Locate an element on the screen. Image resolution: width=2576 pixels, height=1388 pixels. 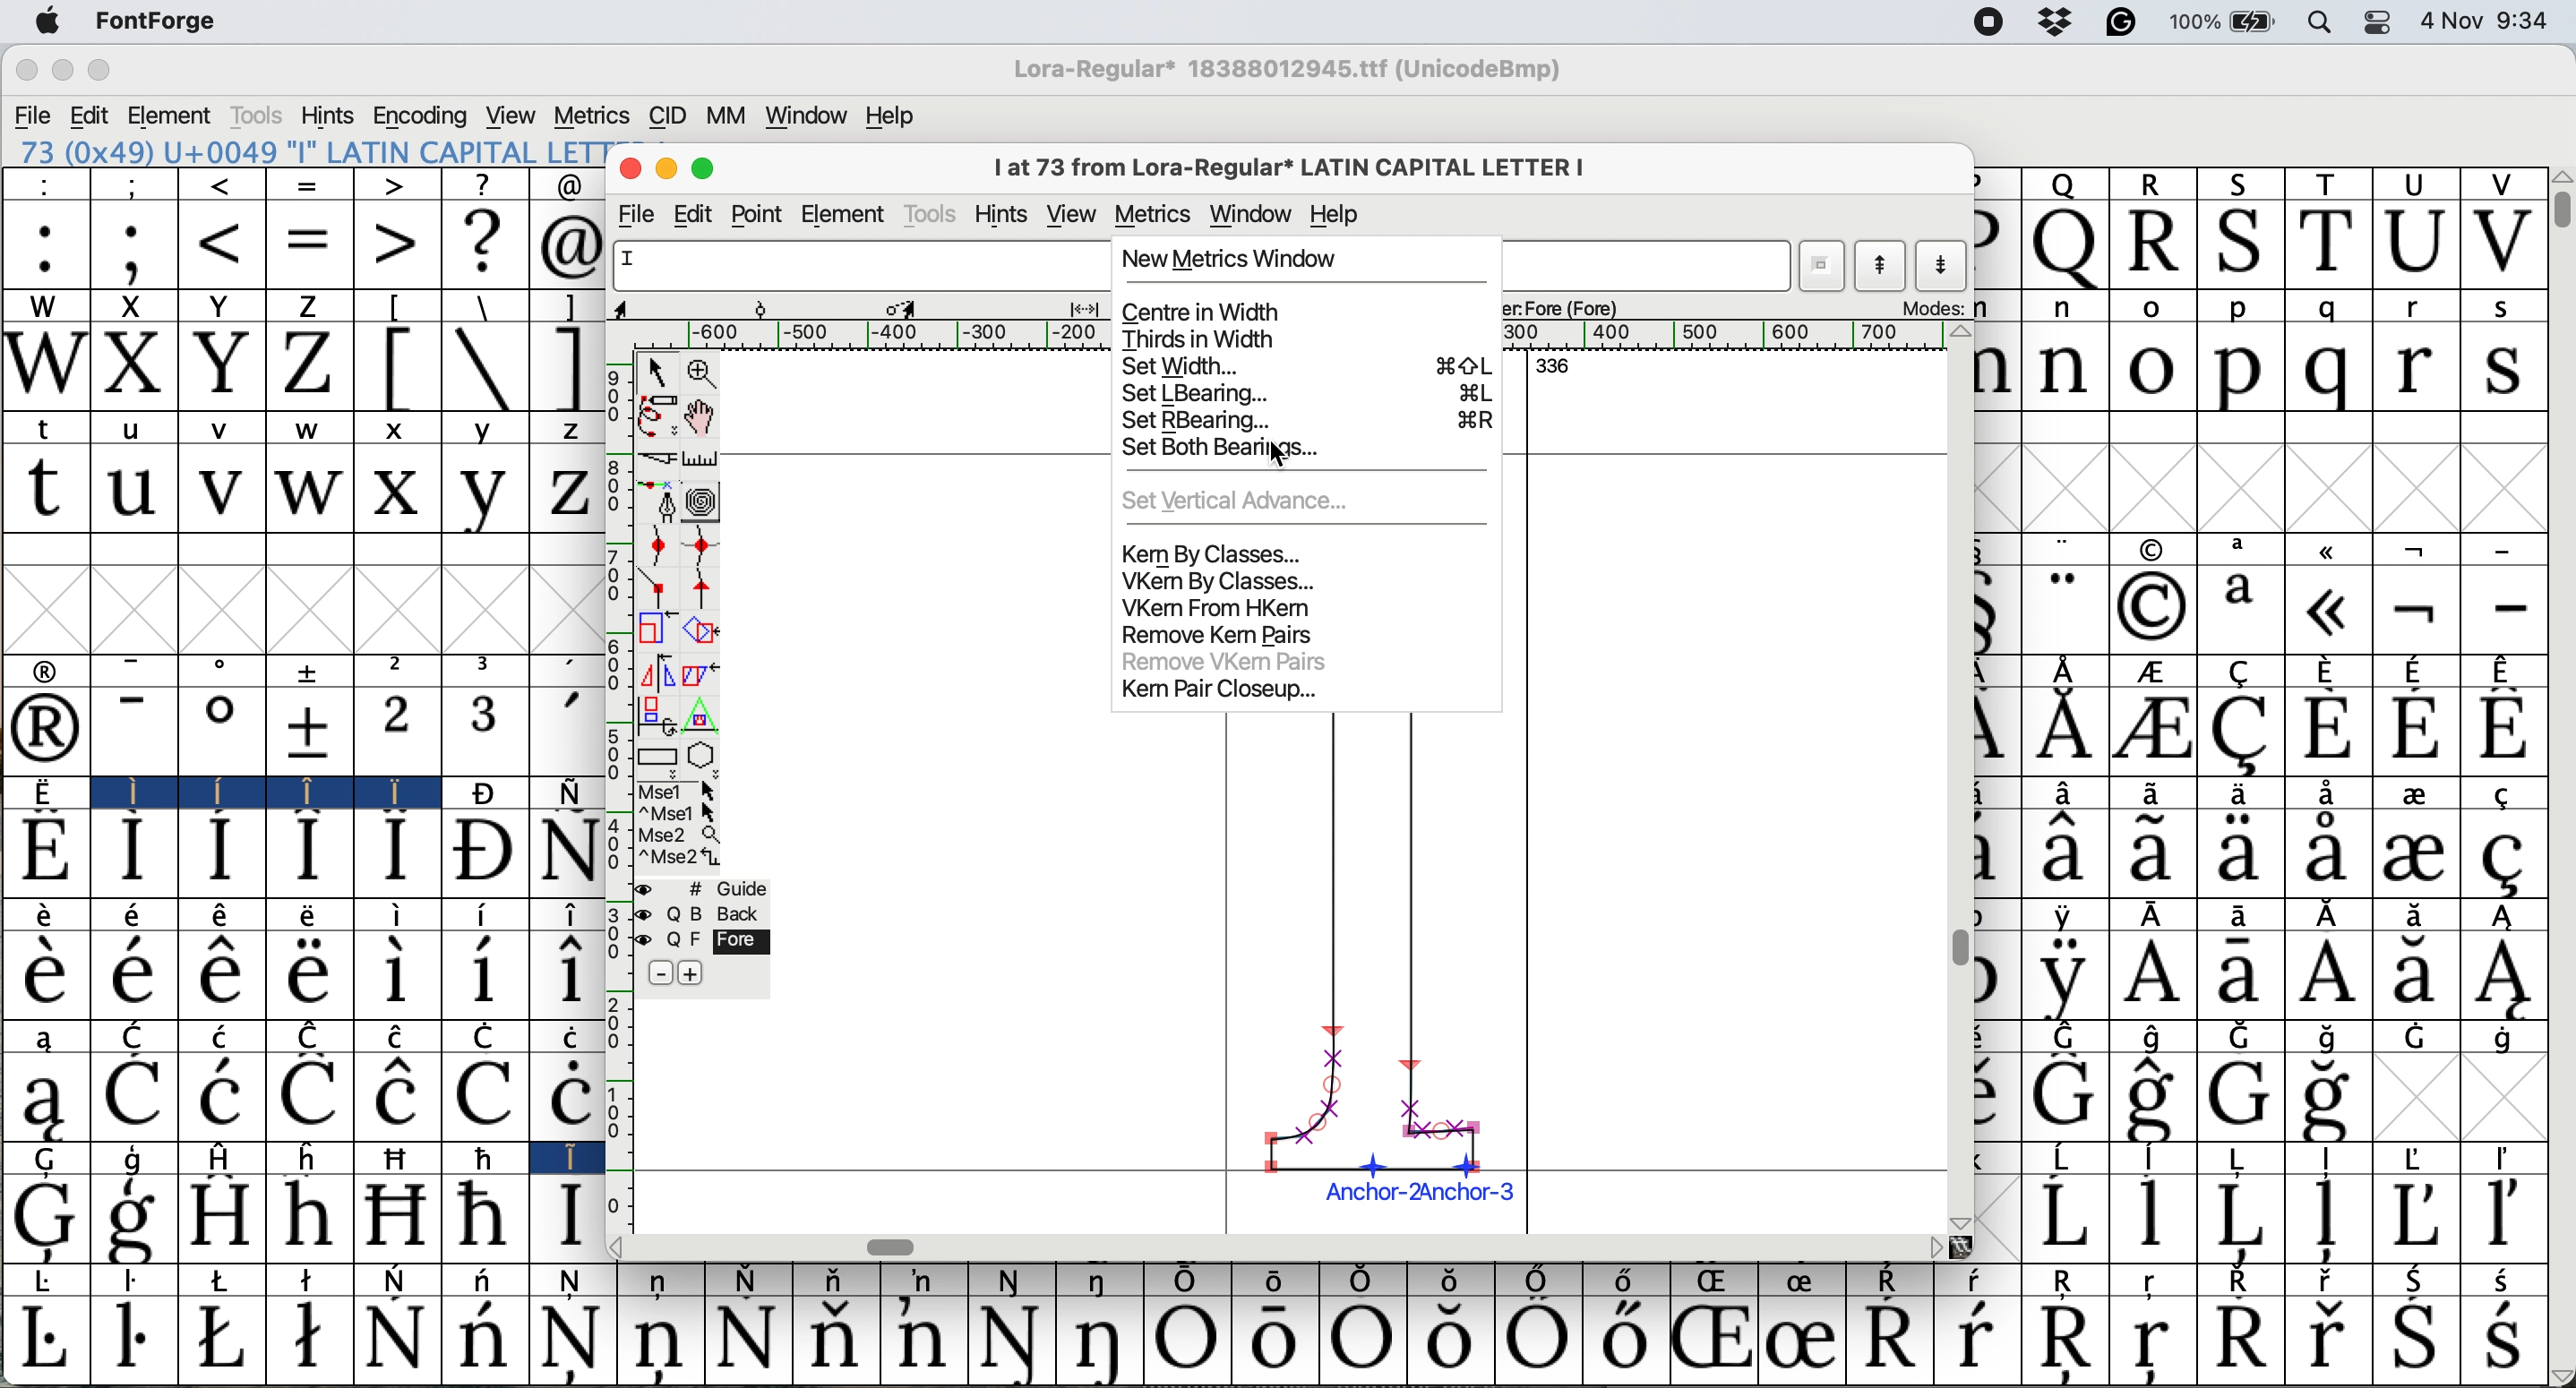
 is located at coordinates (2560, 175).